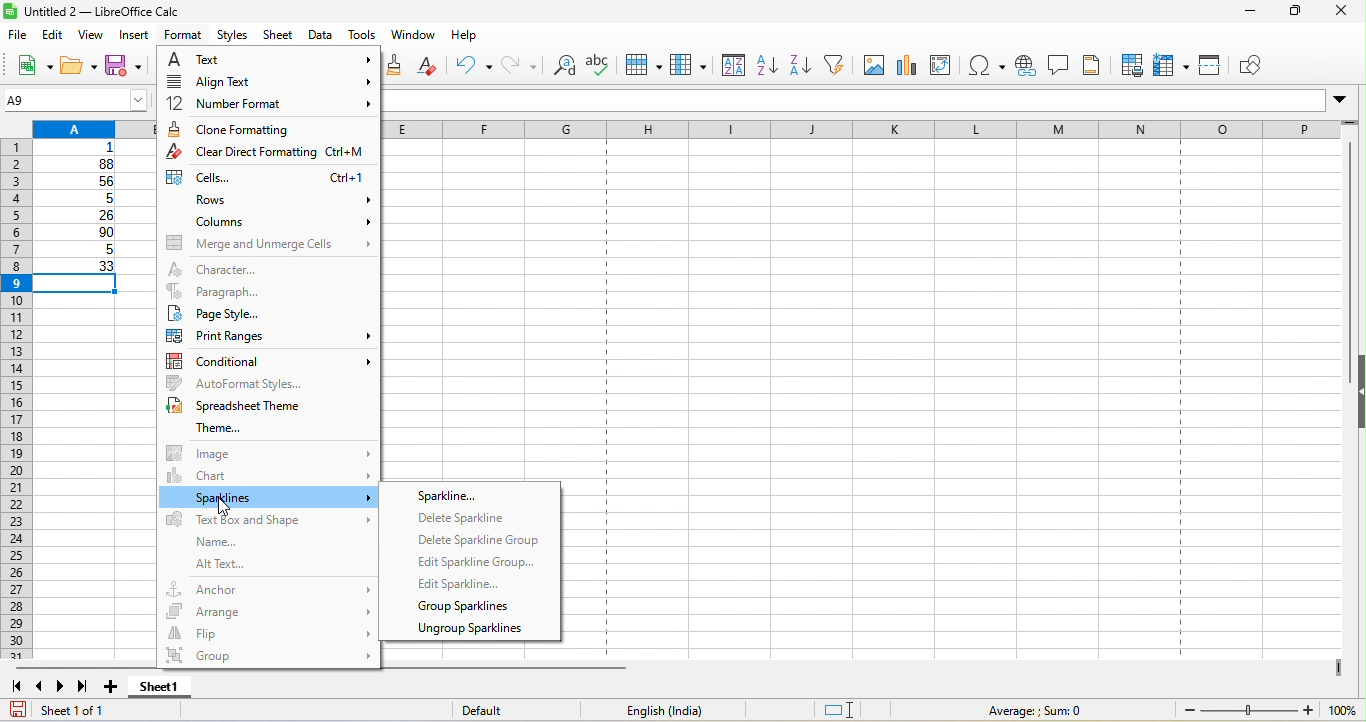 The height and width of the screenshot is (722, 1366). I want to click on auto format styles, so click(271, 382).